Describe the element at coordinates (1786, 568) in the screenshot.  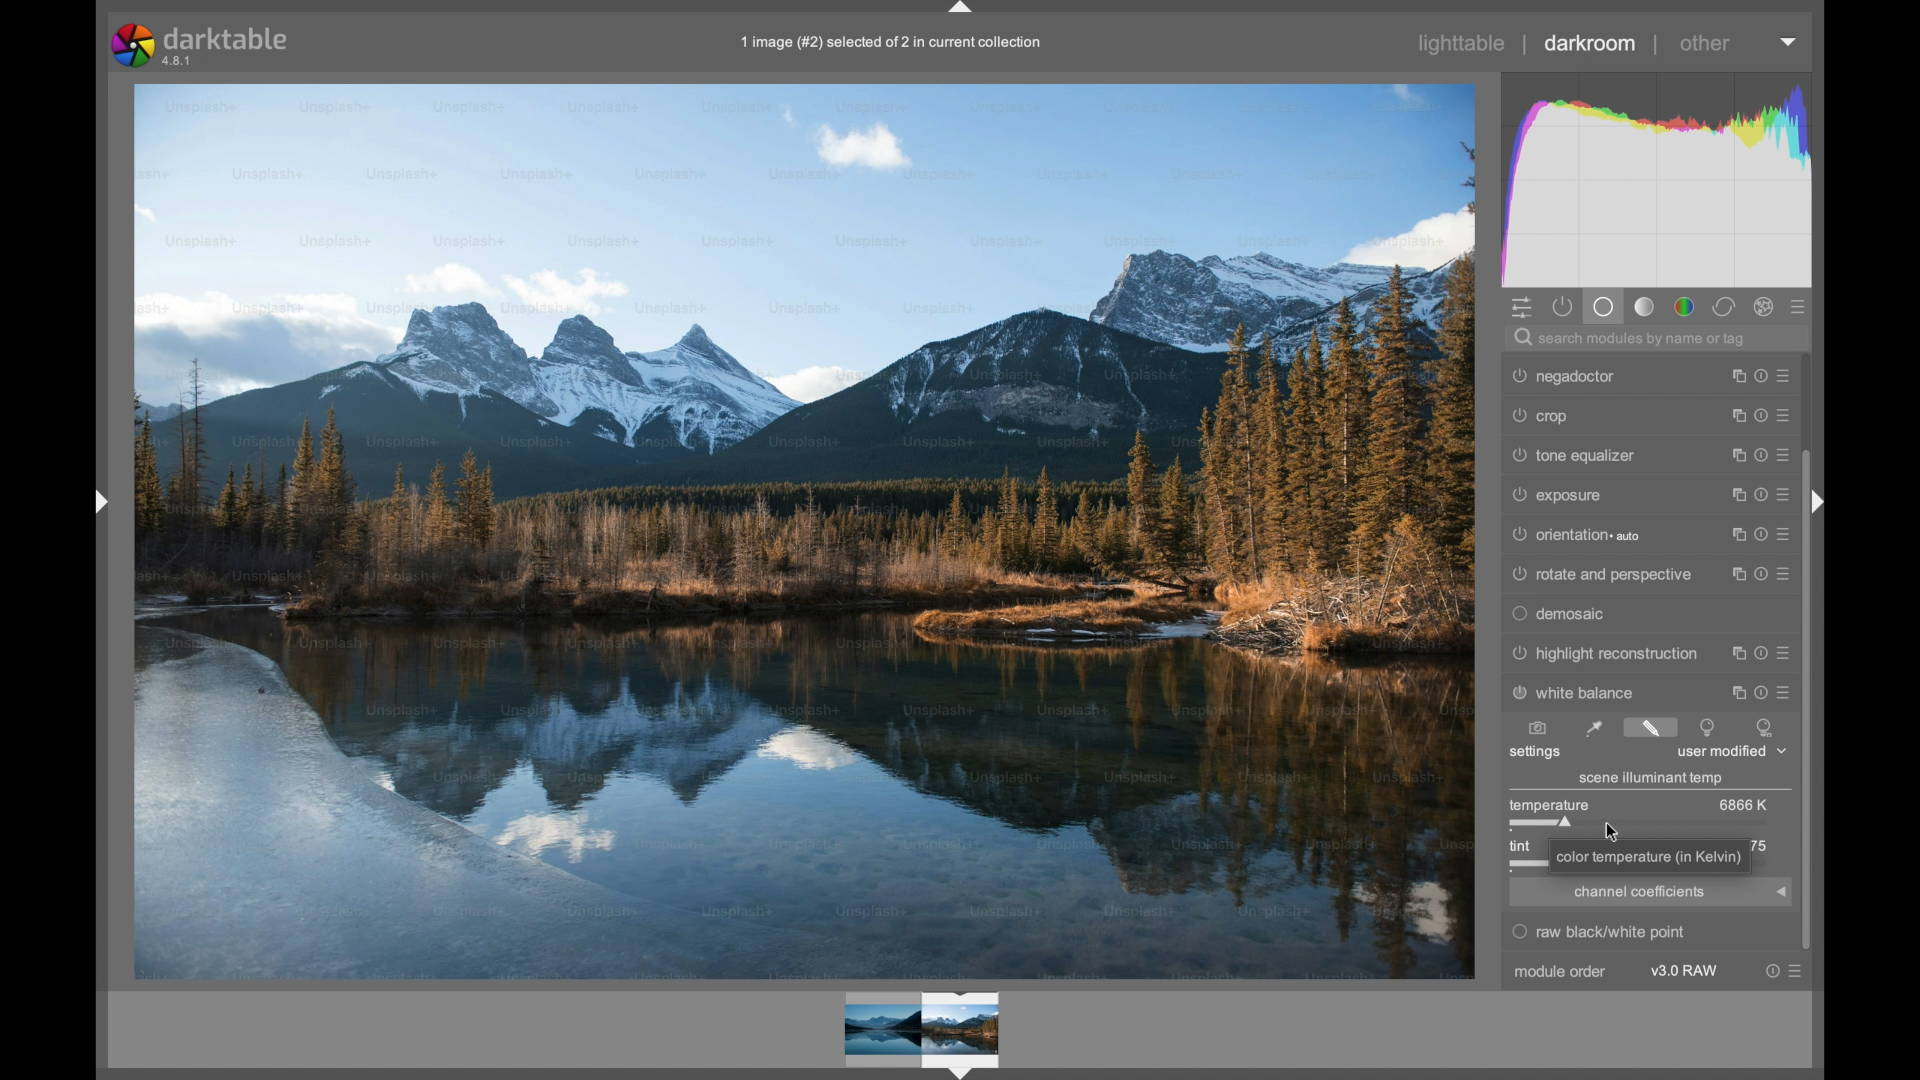
I see `presets` at that location.